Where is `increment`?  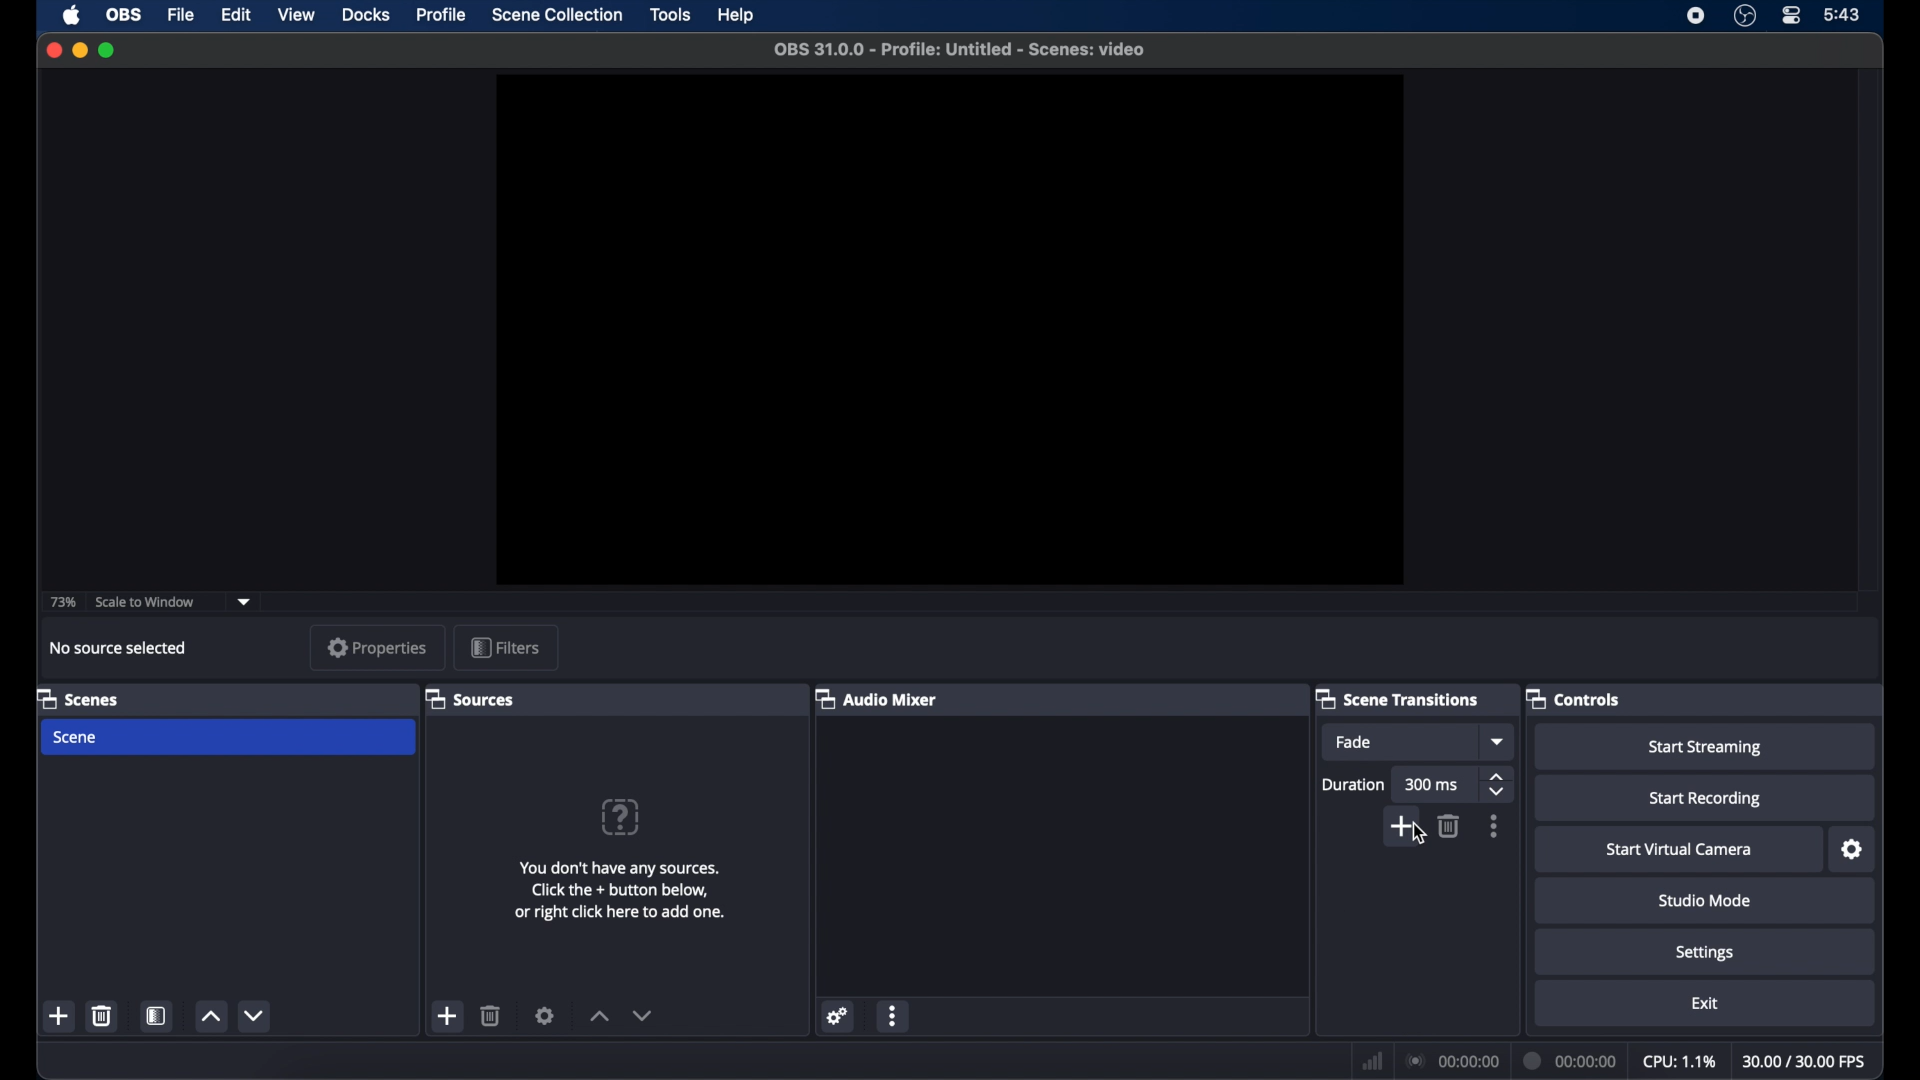
increment is located at coordinates (214, 1016).